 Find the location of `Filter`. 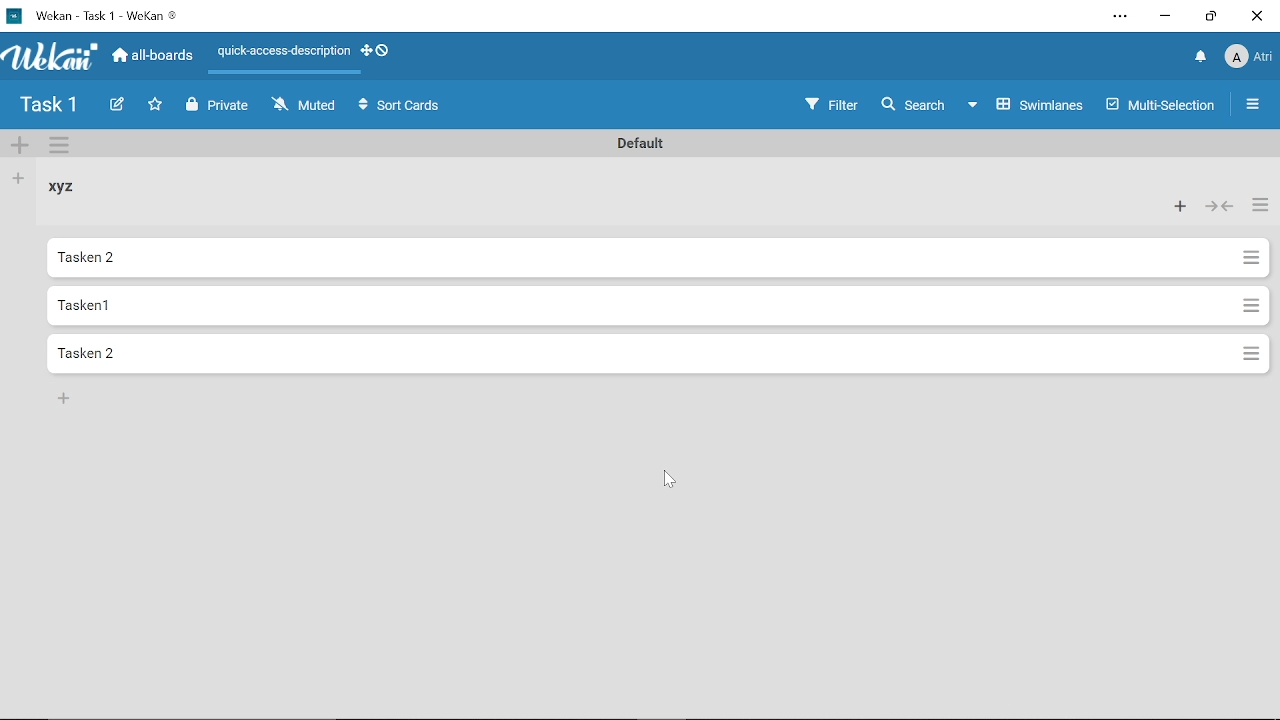

Filter is located at coordinates (831, 104).